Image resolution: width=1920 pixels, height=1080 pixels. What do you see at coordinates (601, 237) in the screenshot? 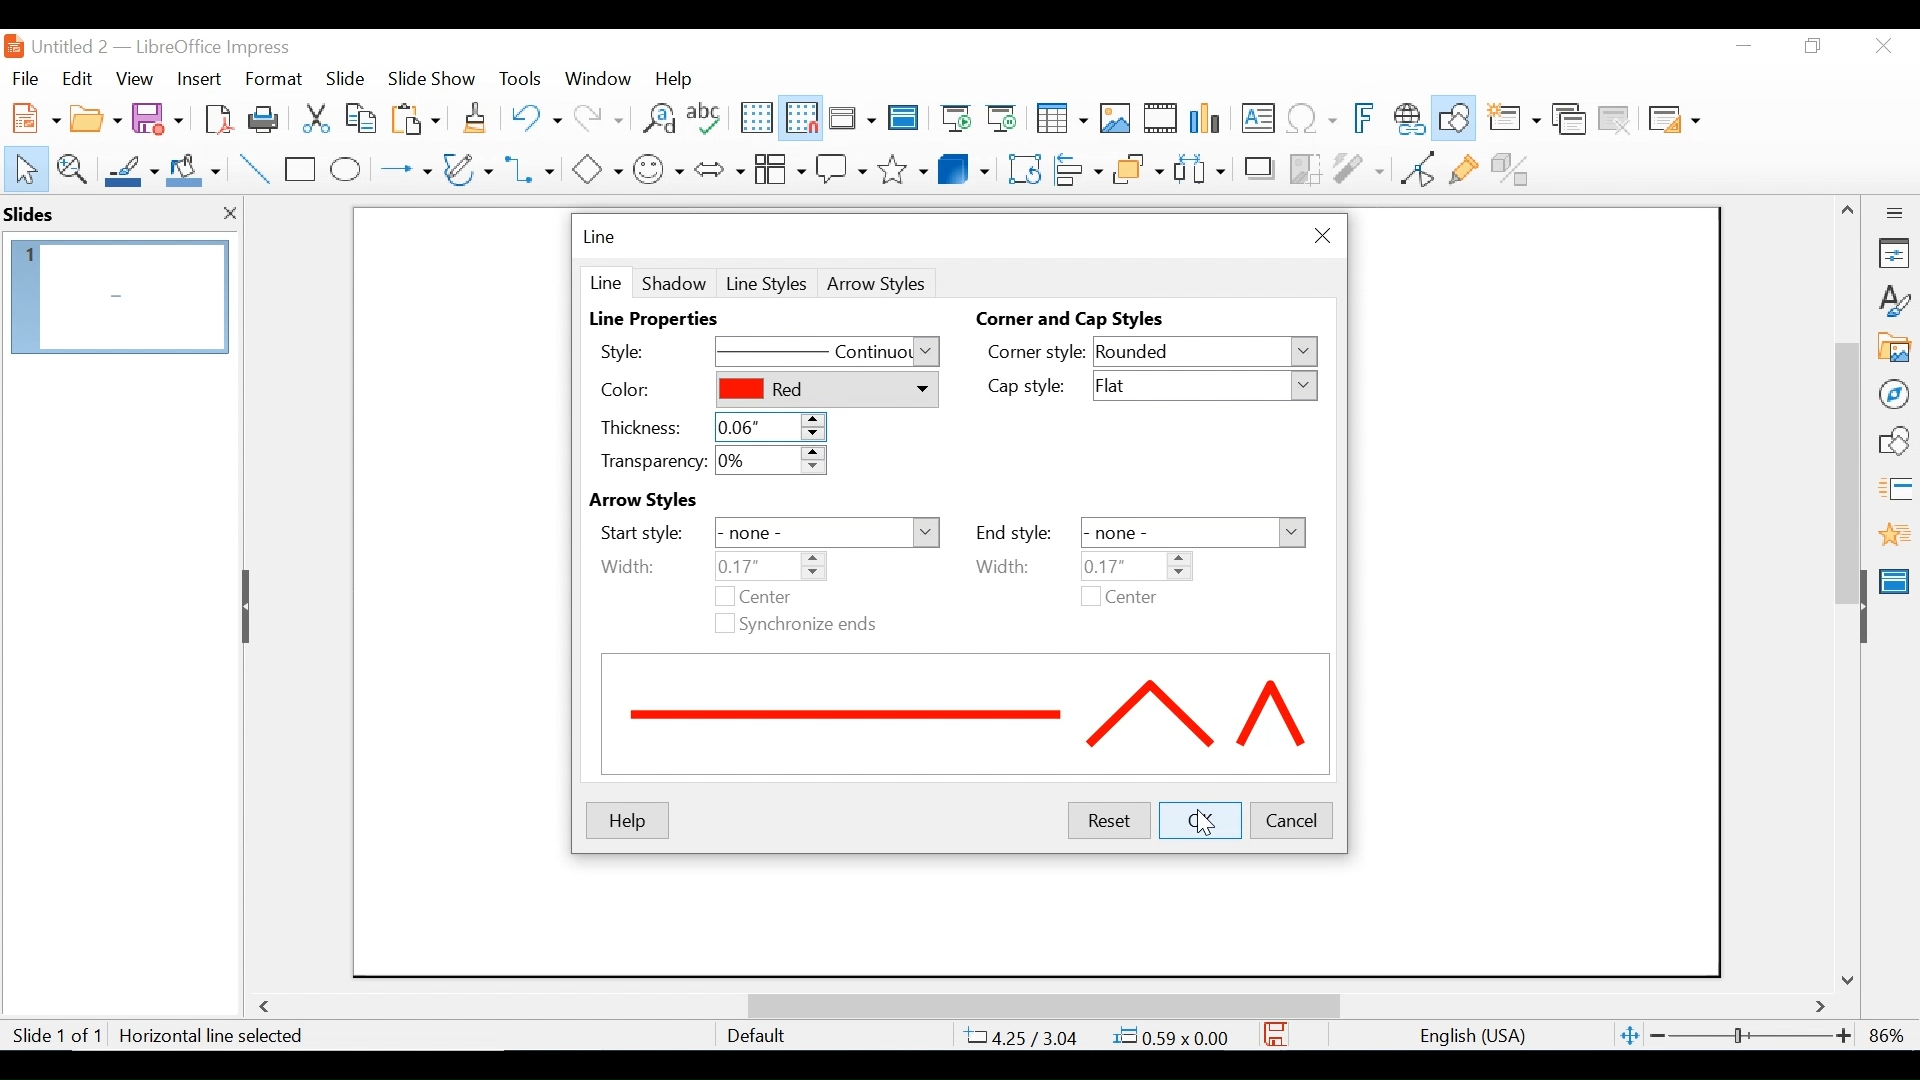
I see `Line menu` at bounding box center [601, 237].